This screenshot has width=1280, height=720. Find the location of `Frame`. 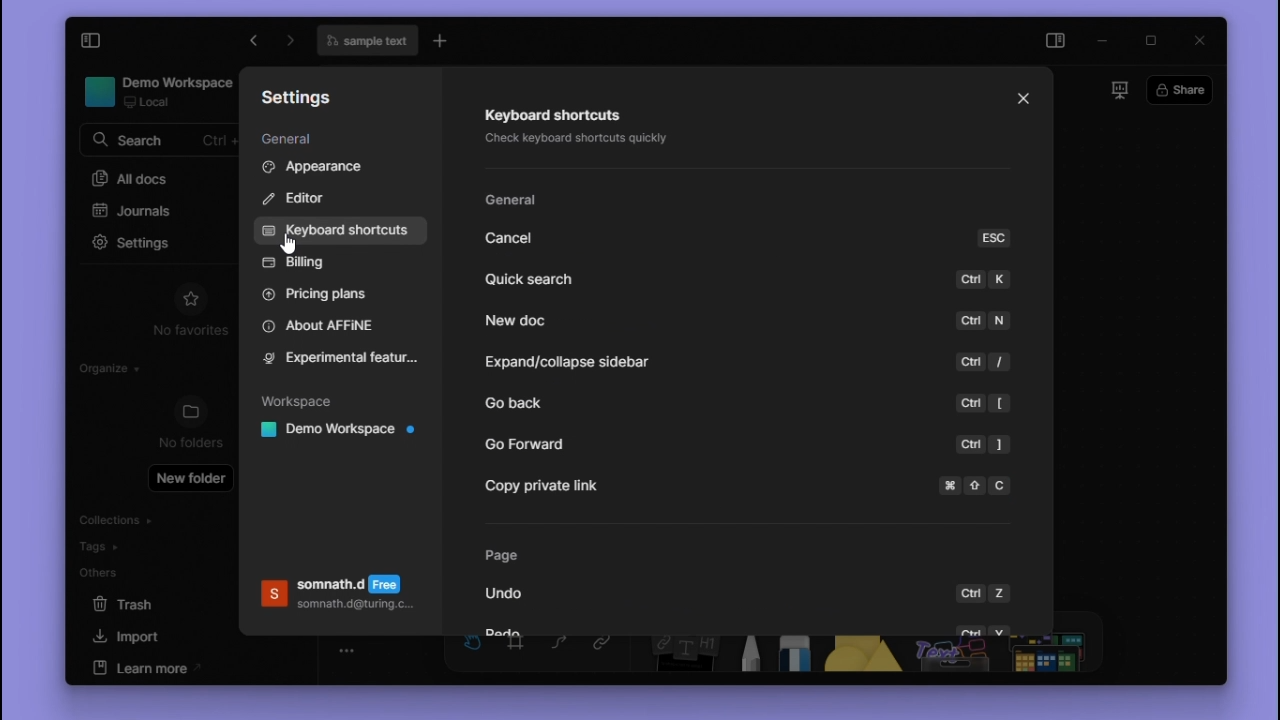

Frame is located at coordinates (519, 653).